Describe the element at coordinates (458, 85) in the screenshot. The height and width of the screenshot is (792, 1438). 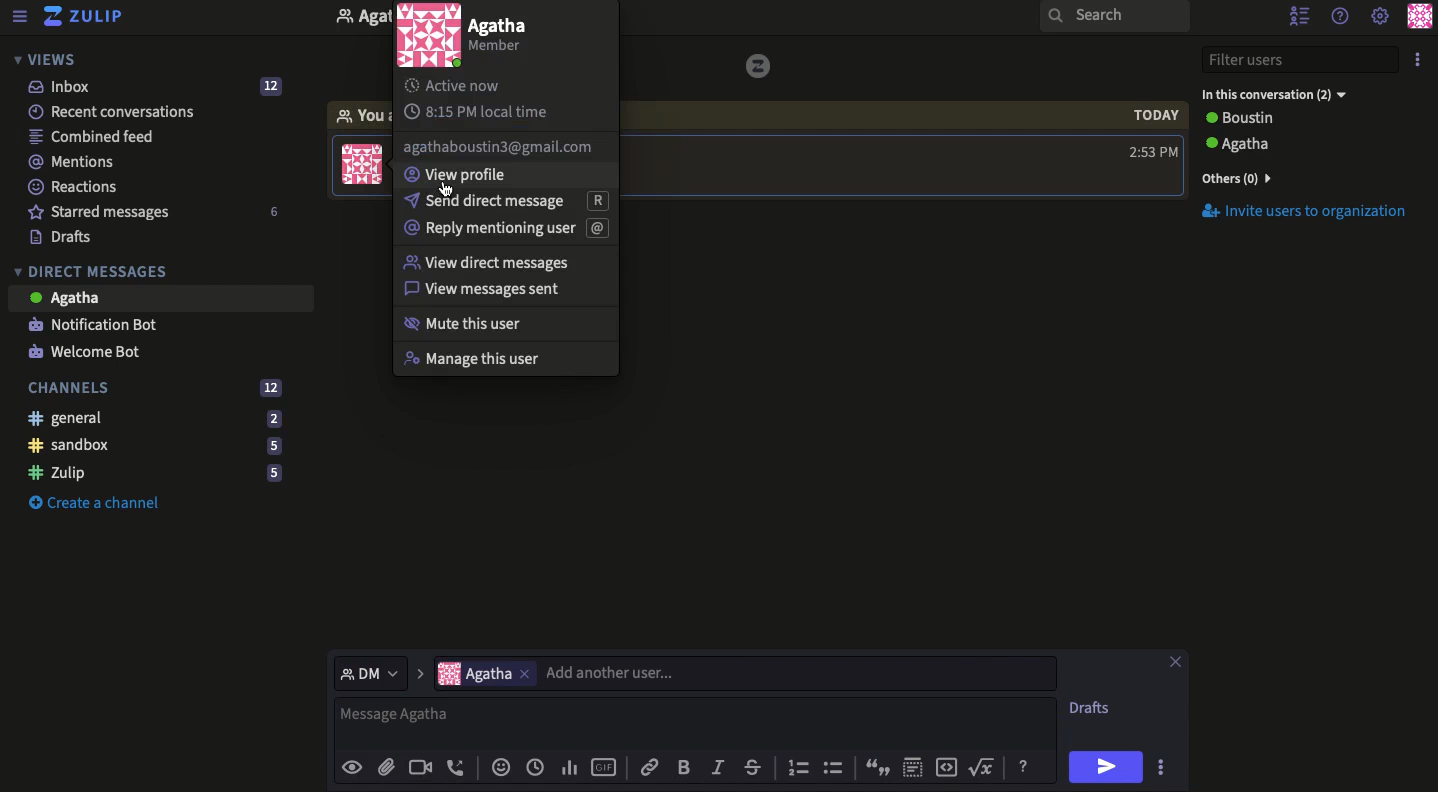
I see `Active now` at that location.